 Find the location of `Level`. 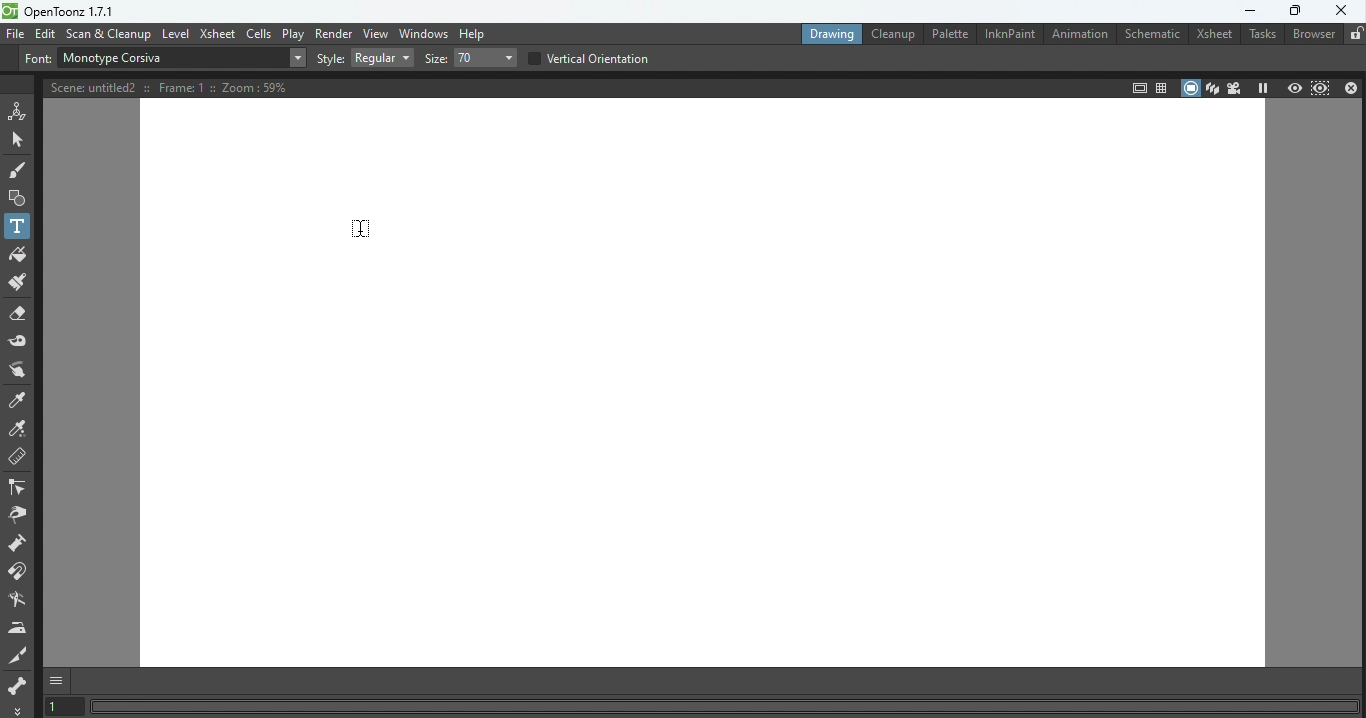

Level is located at coordinates (178, 34).